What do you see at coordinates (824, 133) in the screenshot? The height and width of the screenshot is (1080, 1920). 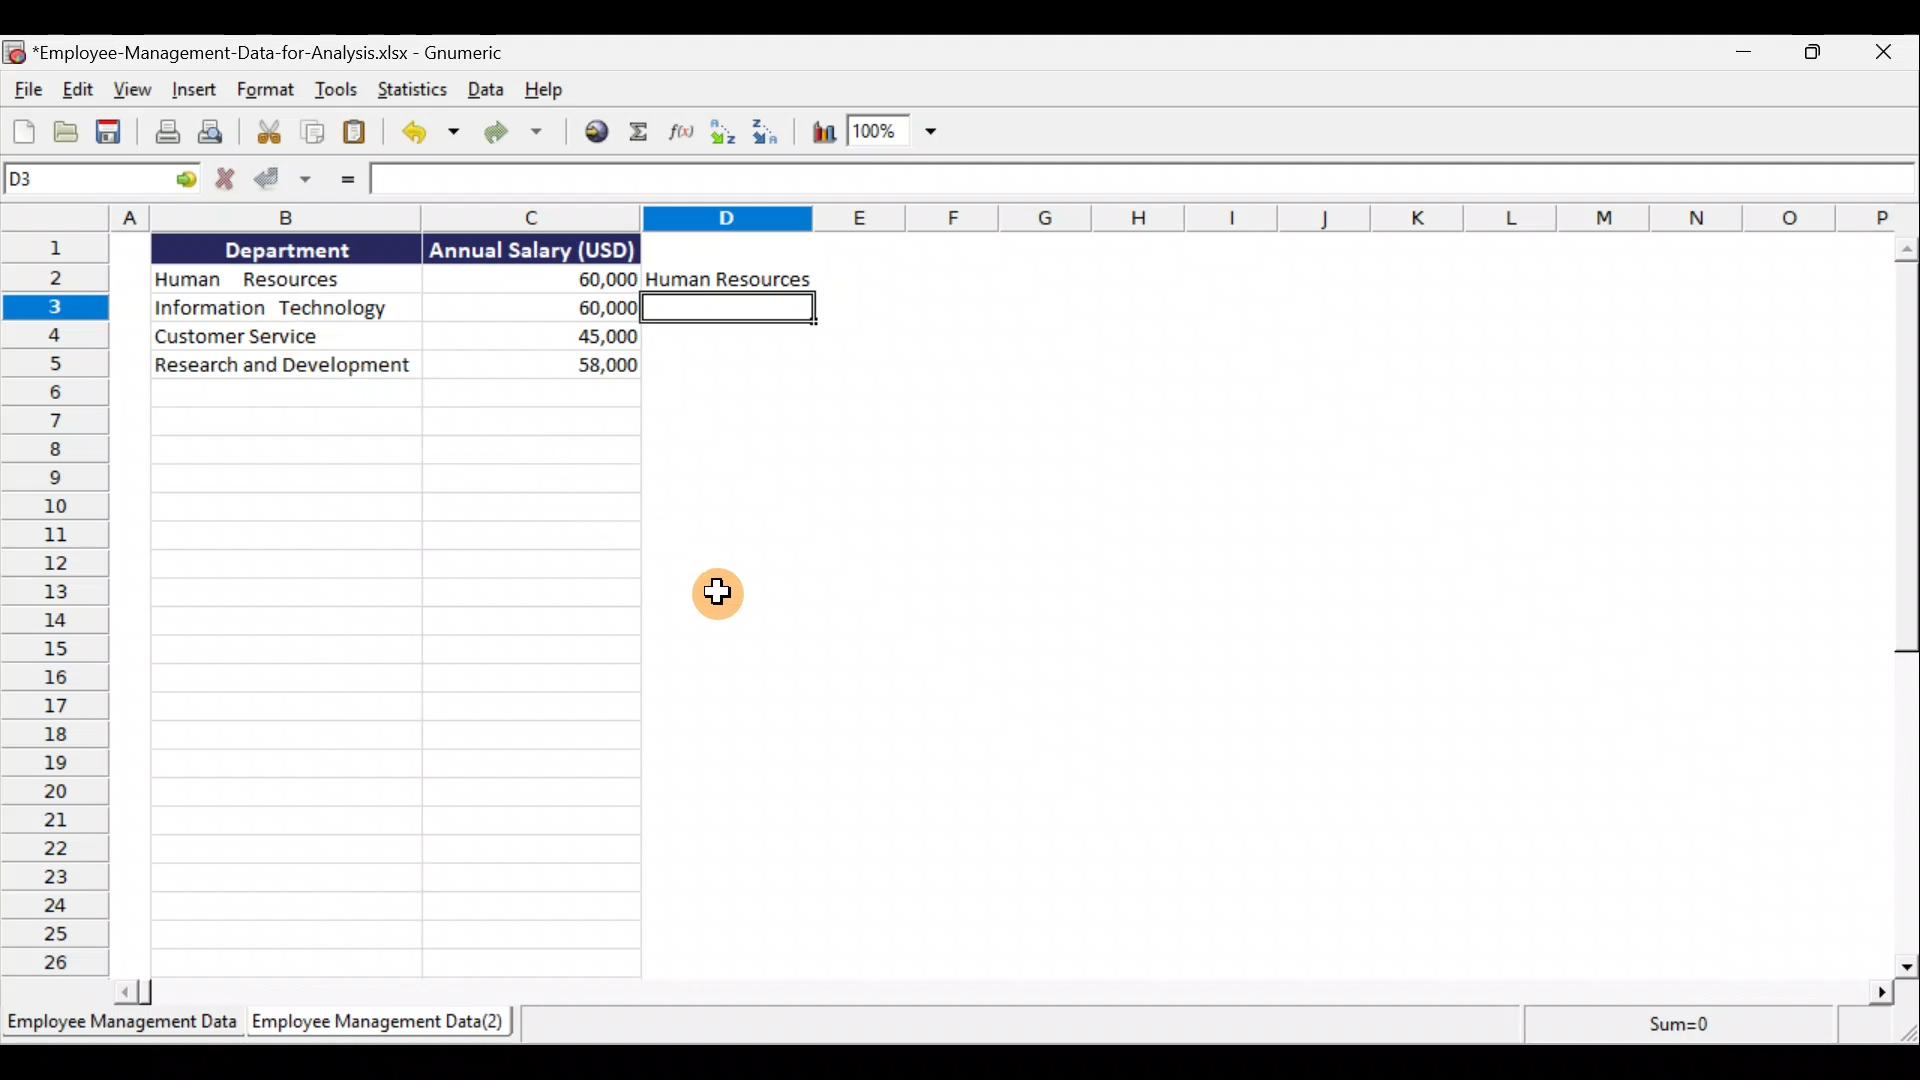 I see `Insert a chart` at bounding box center [824, 133].